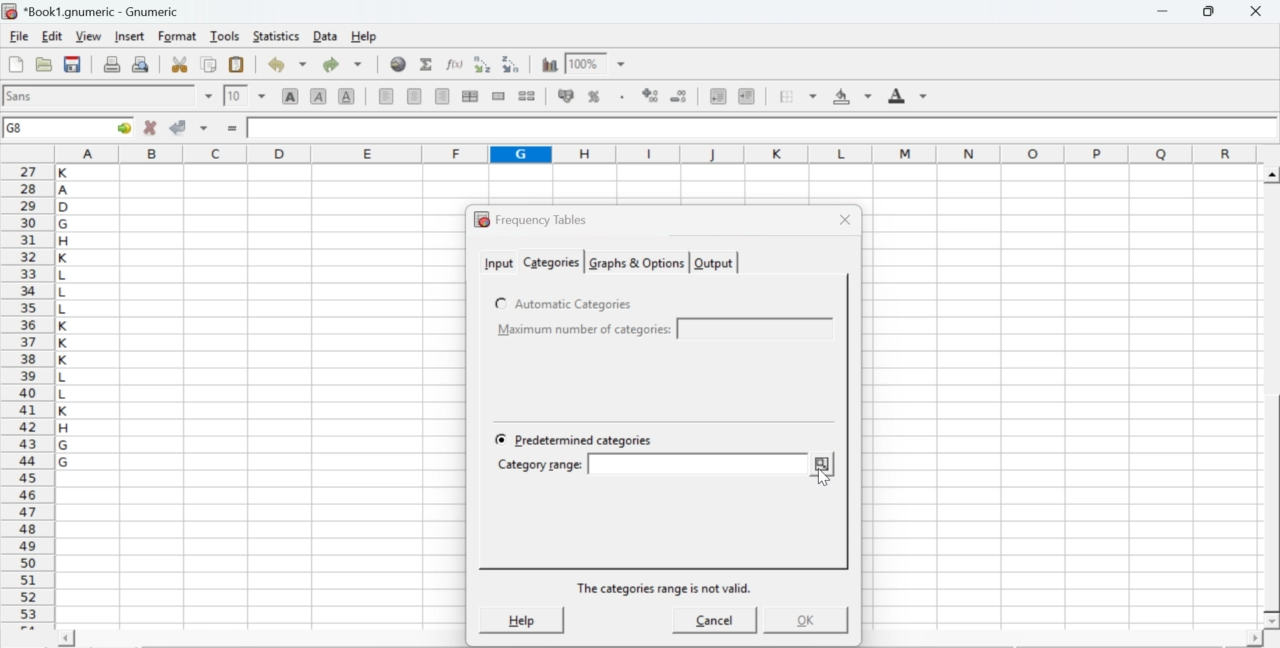 The width and height of the screenshot is (1280, 648). What do you see at coordinates (636, 263) in the screenshot?
I see `graphs & options` at bounding box center [636, 263].